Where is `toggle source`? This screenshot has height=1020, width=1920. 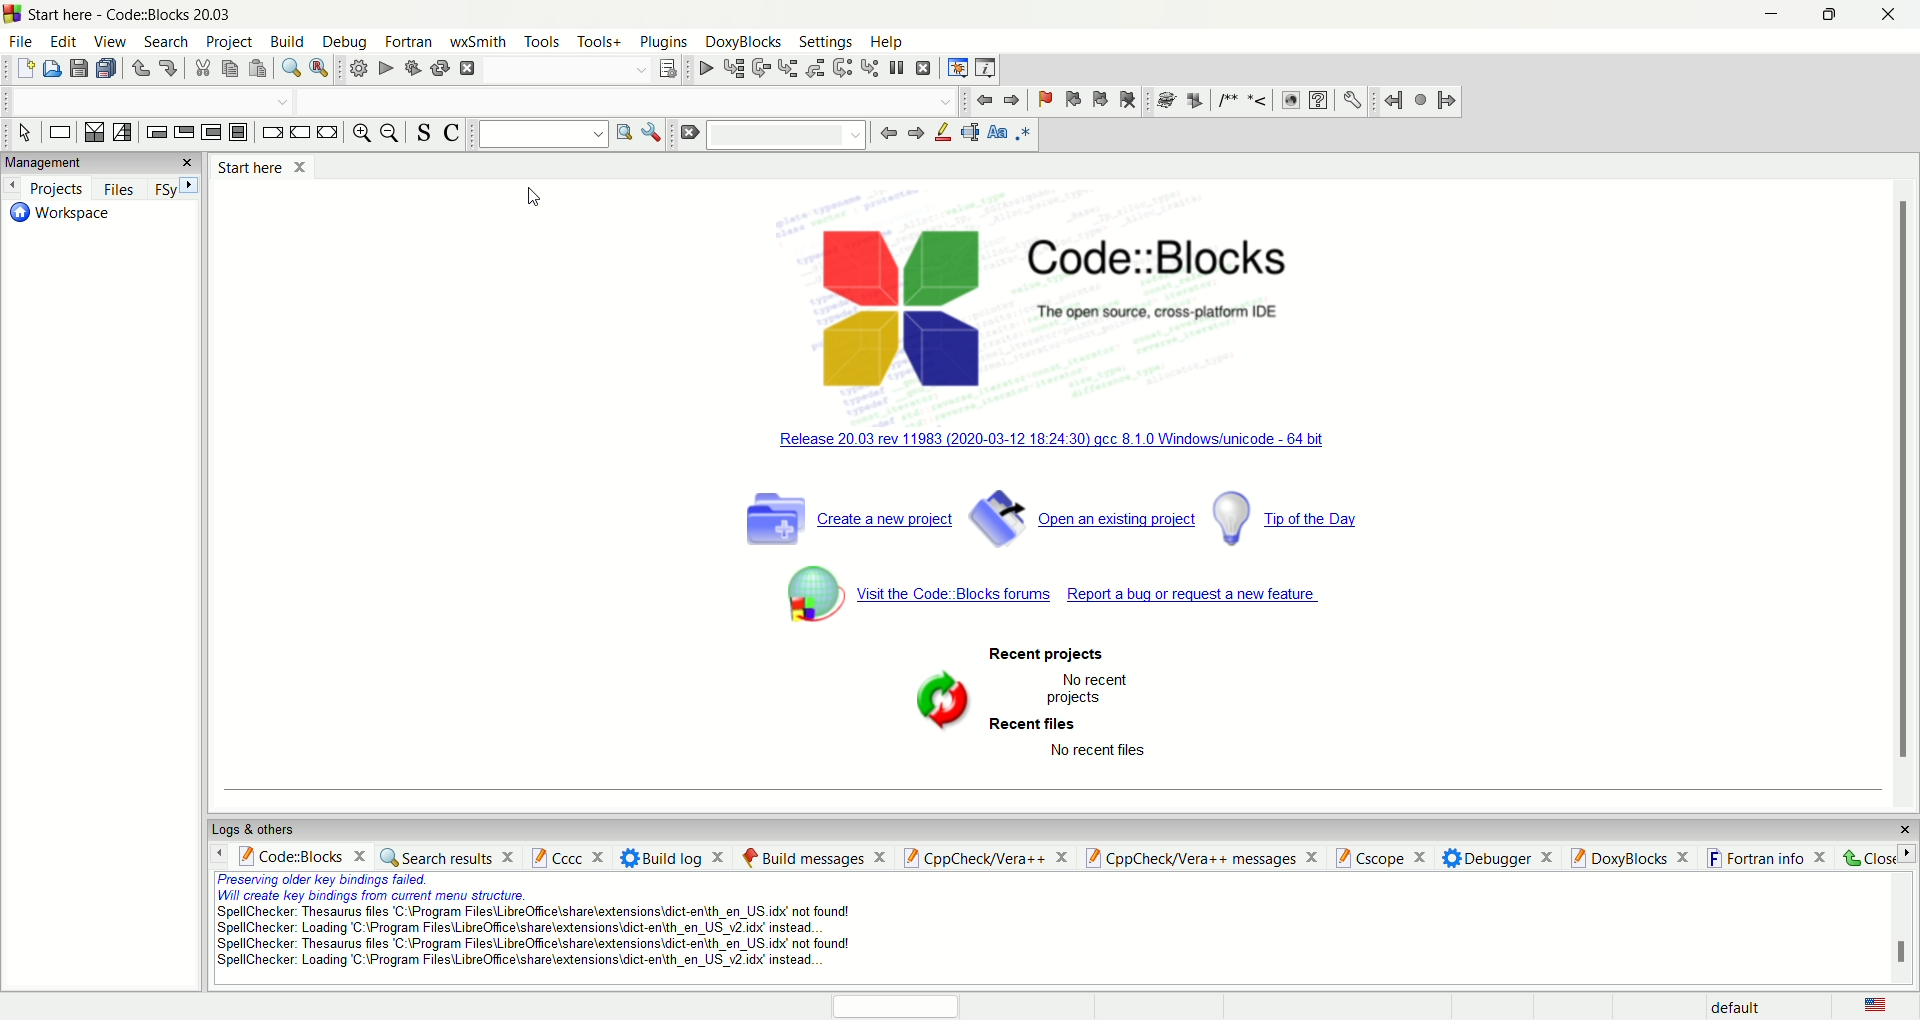
toggle source is located at coordinates (421, 134).